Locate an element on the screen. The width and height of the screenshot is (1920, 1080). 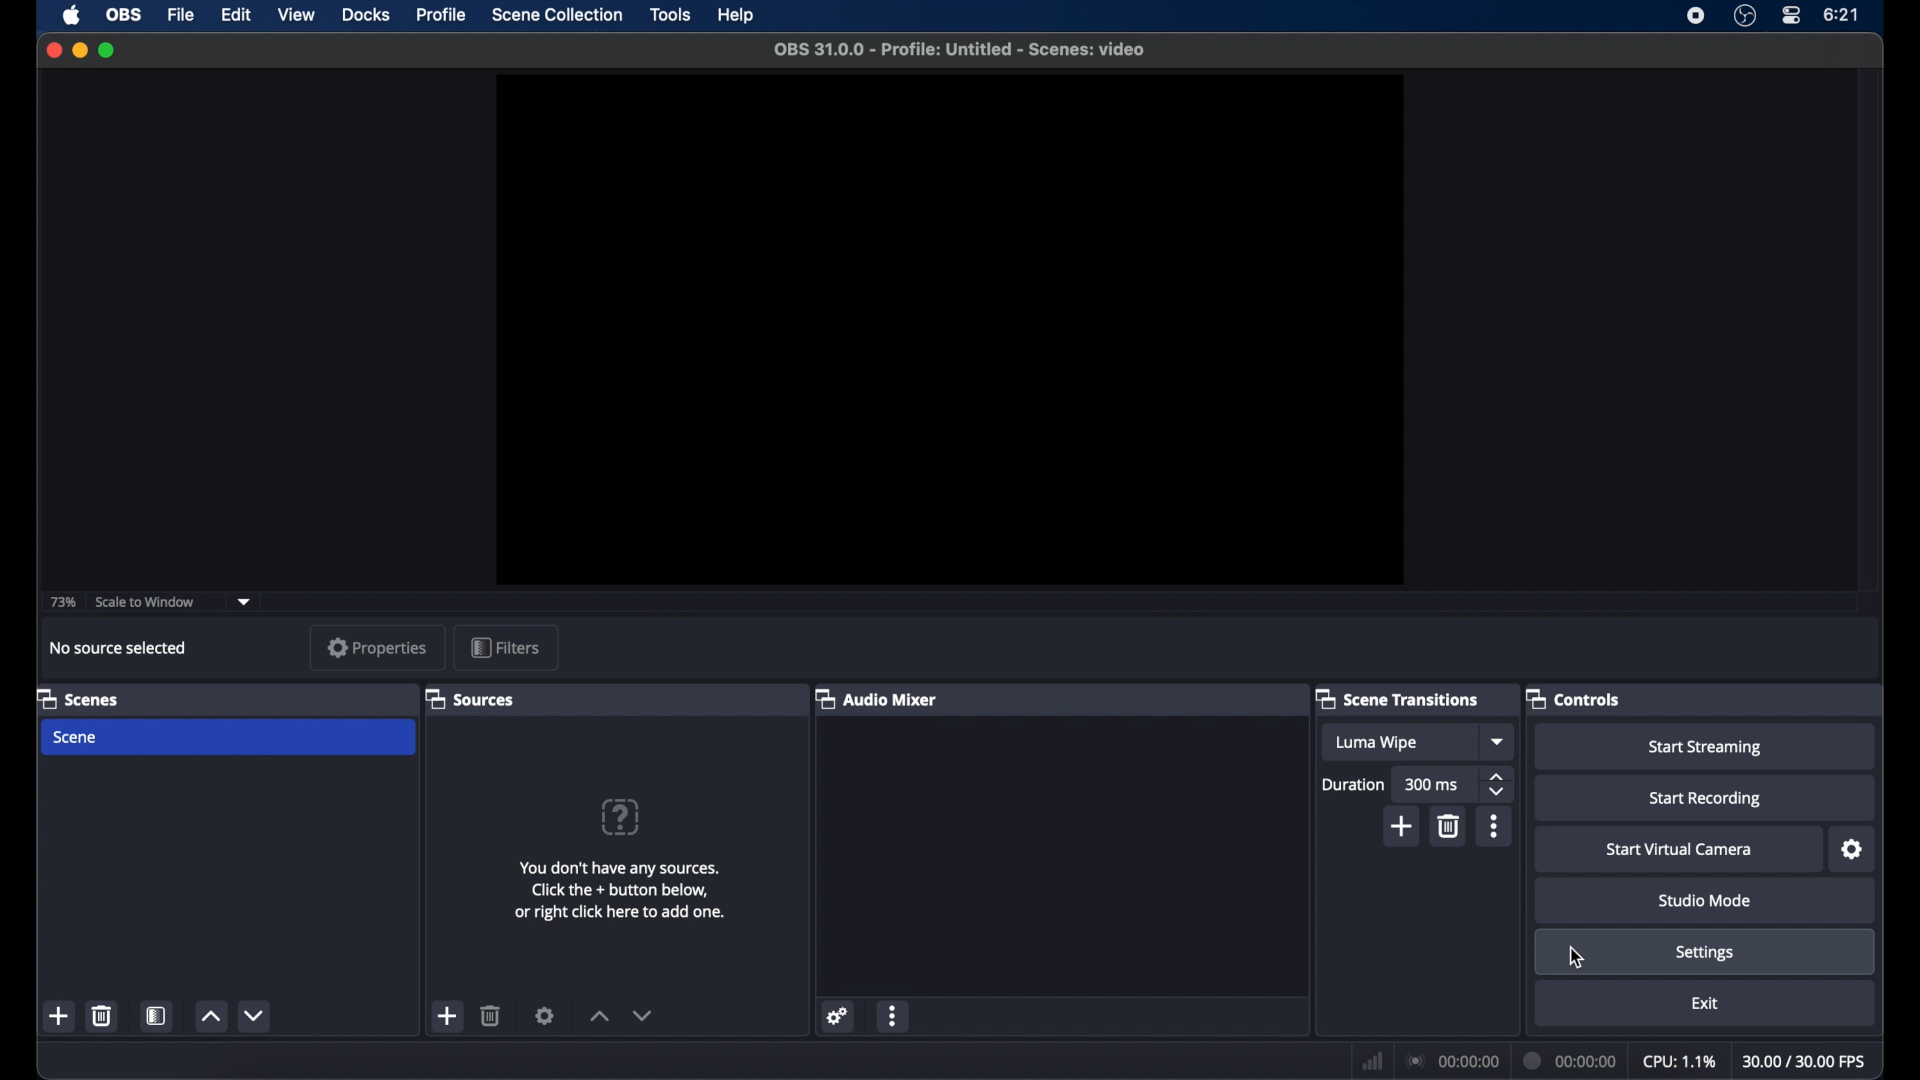
scenes is located at coordinates (77, 698).